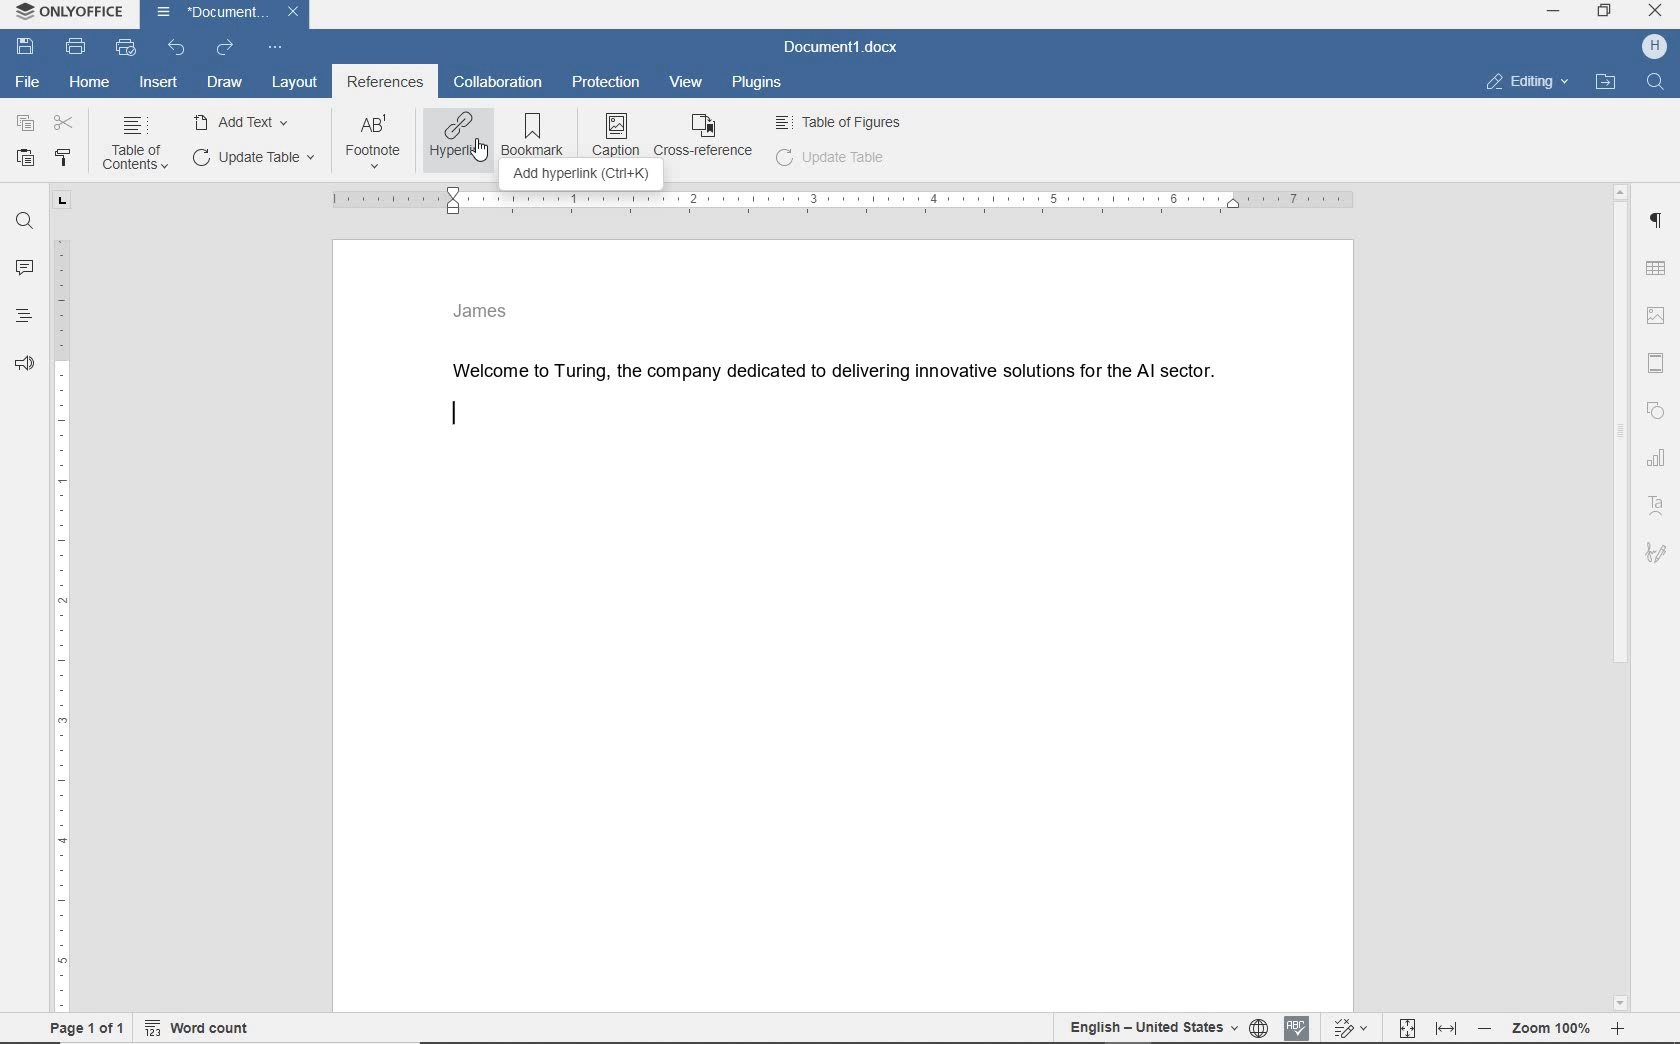  What do you see at coordinates (459, 137) in the screenshot?
I see `HYPERLINK` at bounding box center [459, 137].